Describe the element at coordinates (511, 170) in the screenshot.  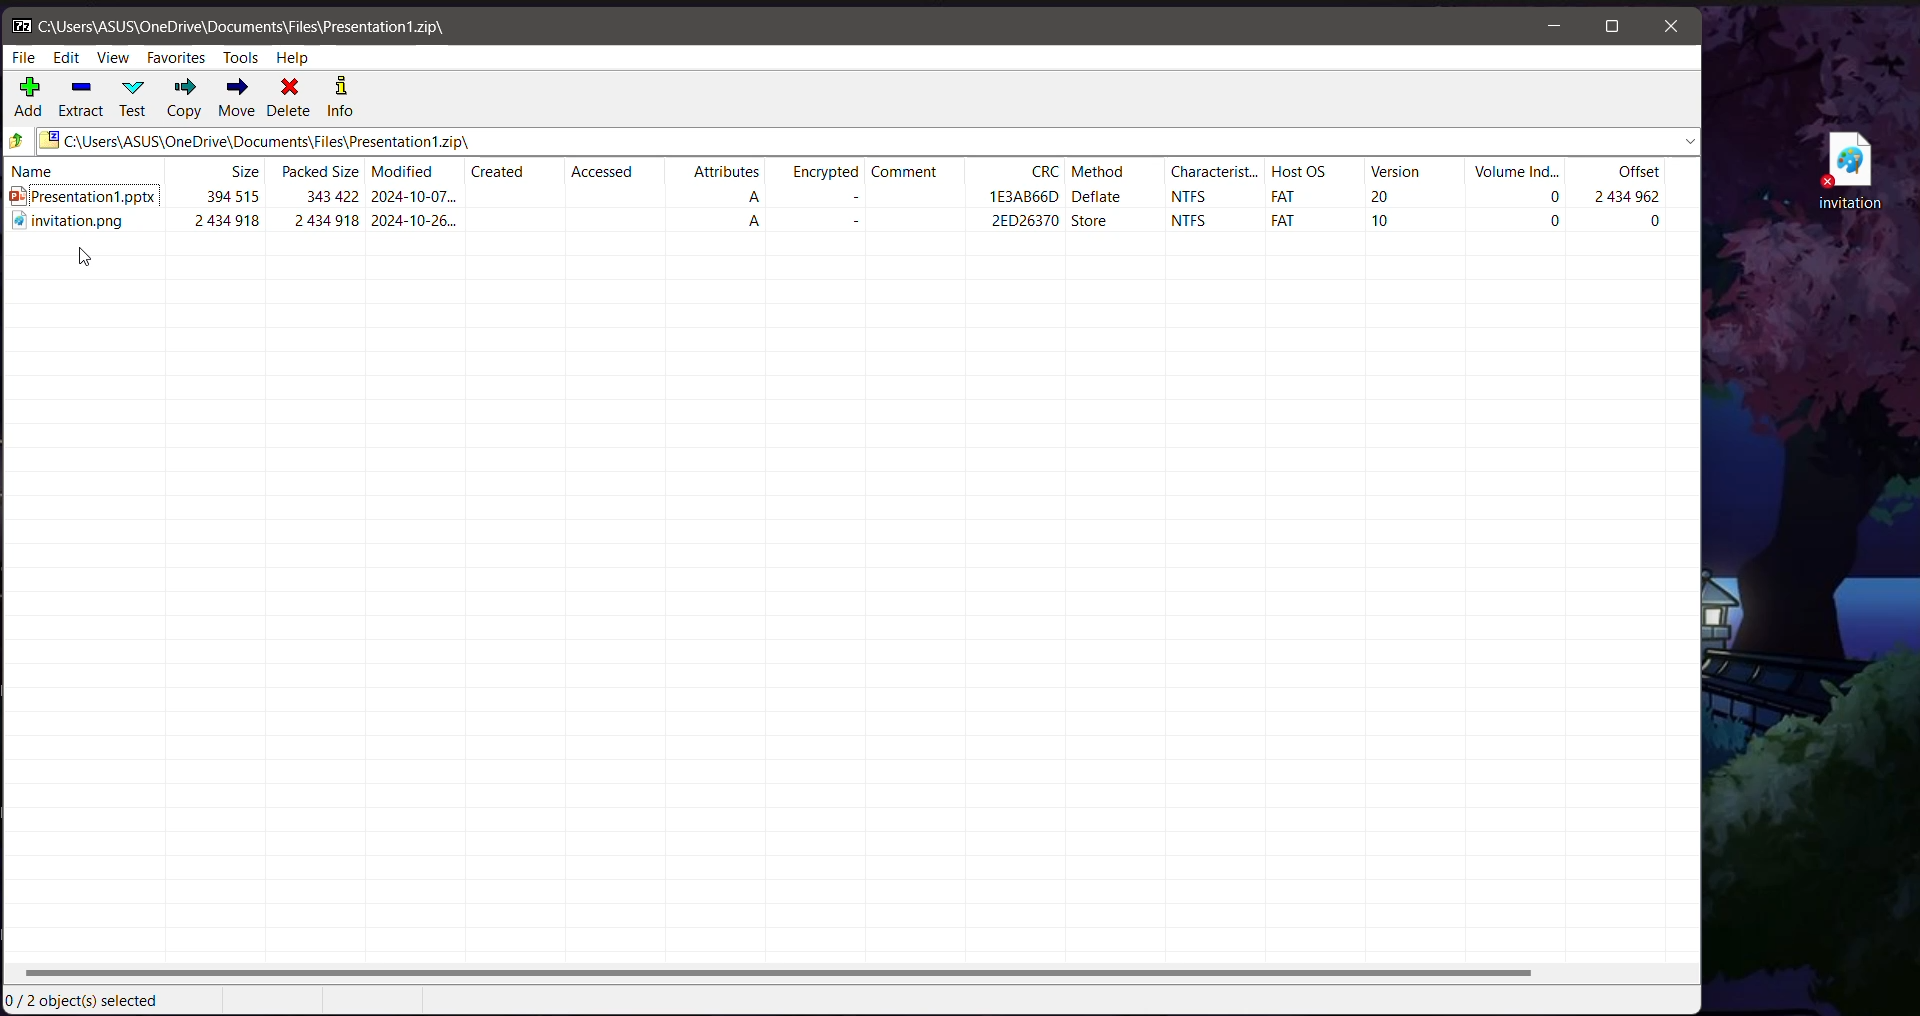
I see `Created` at that location.